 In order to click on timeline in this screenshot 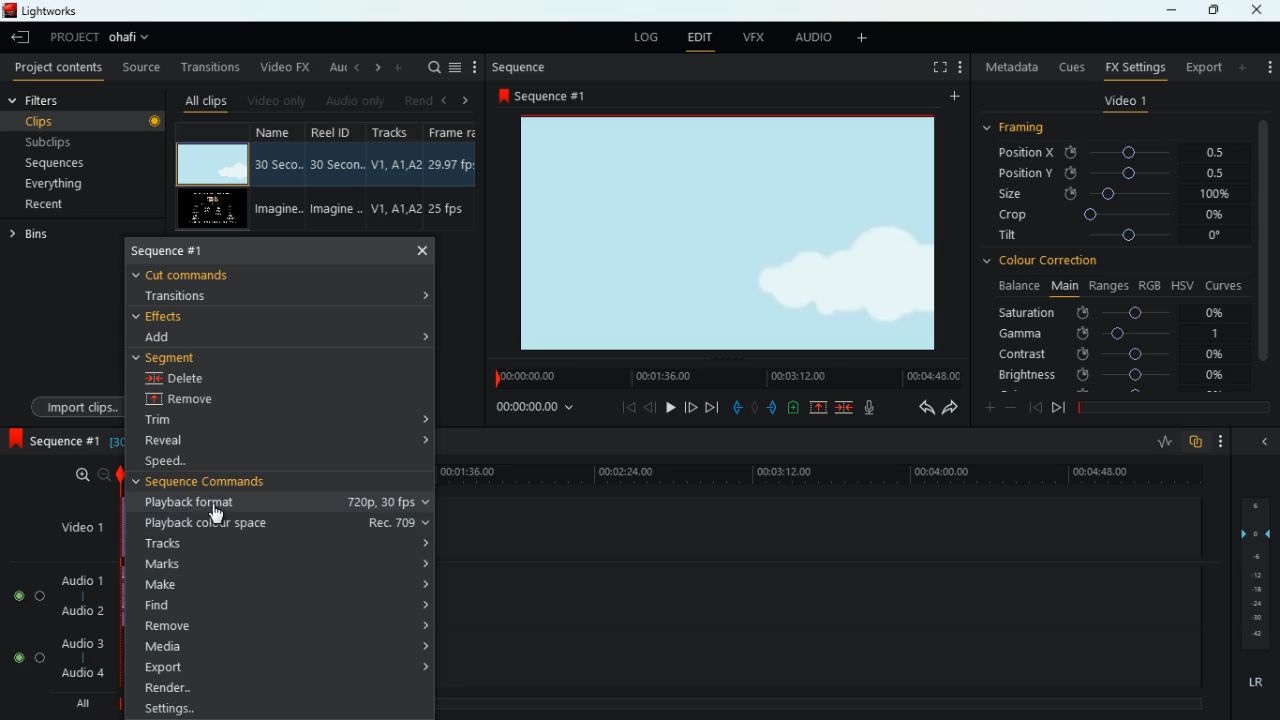, I will do `click(1171, 407)`.